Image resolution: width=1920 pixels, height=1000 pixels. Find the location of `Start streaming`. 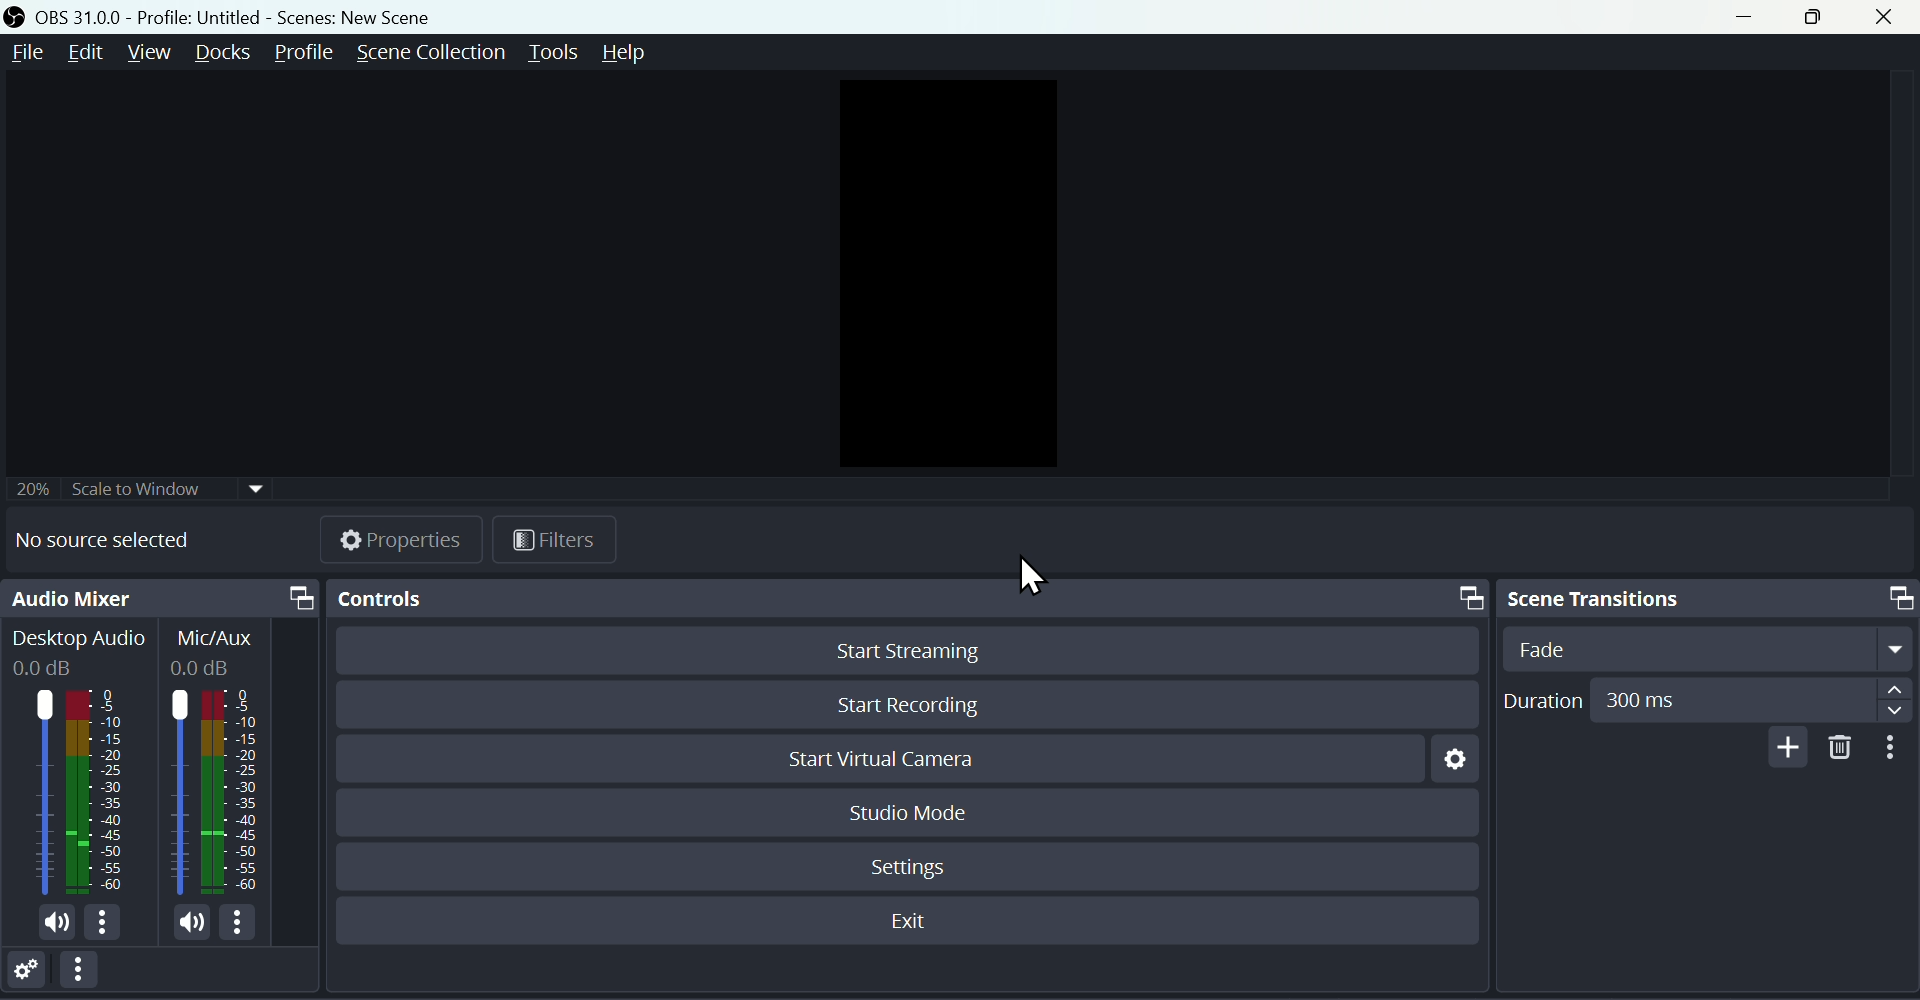

Start streaming is located at coordinates (901, 654).